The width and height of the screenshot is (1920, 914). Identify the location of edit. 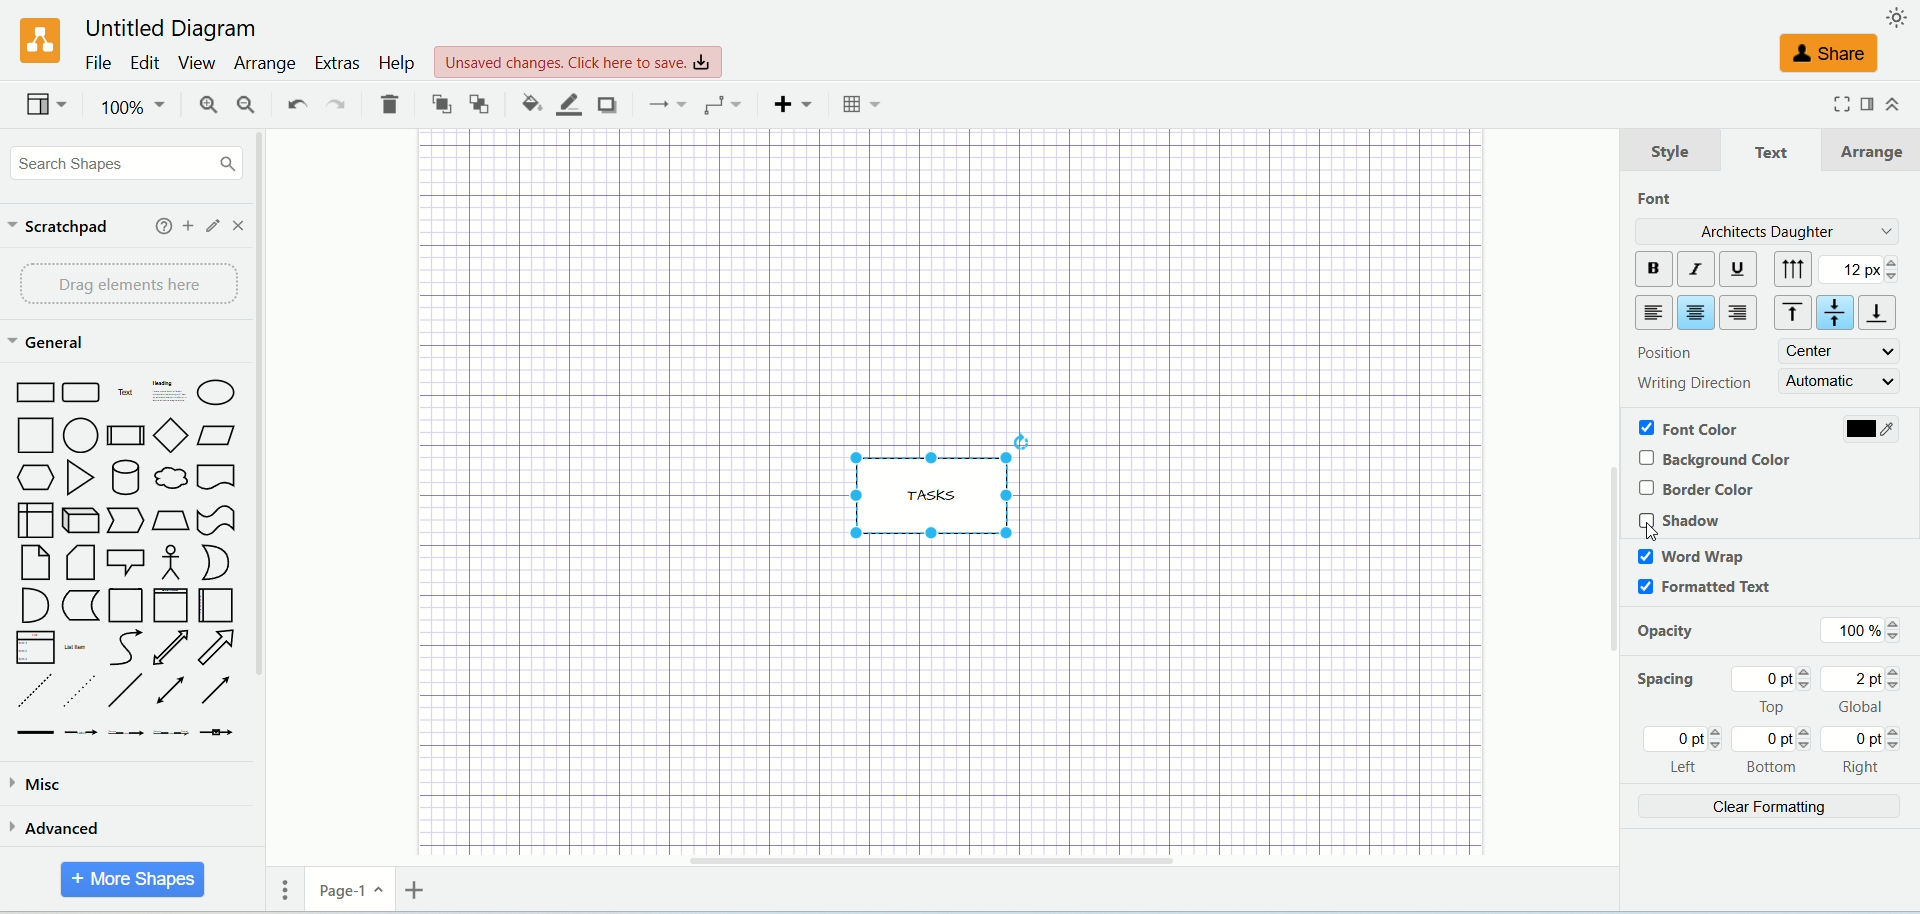
(215, 226).